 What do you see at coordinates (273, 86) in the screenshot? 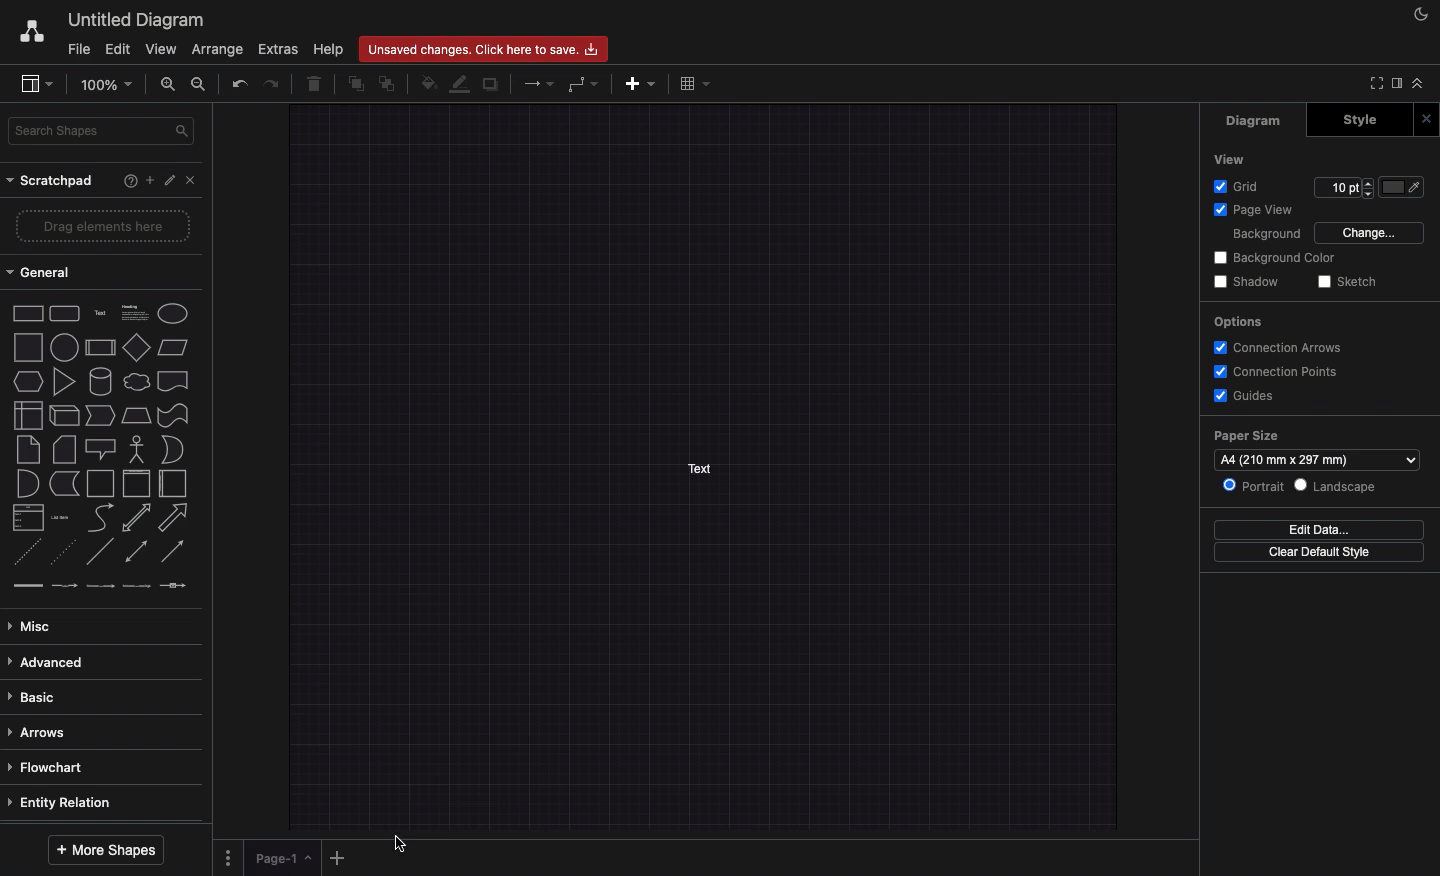
I see `Redo` at bounding box center [273, 86].